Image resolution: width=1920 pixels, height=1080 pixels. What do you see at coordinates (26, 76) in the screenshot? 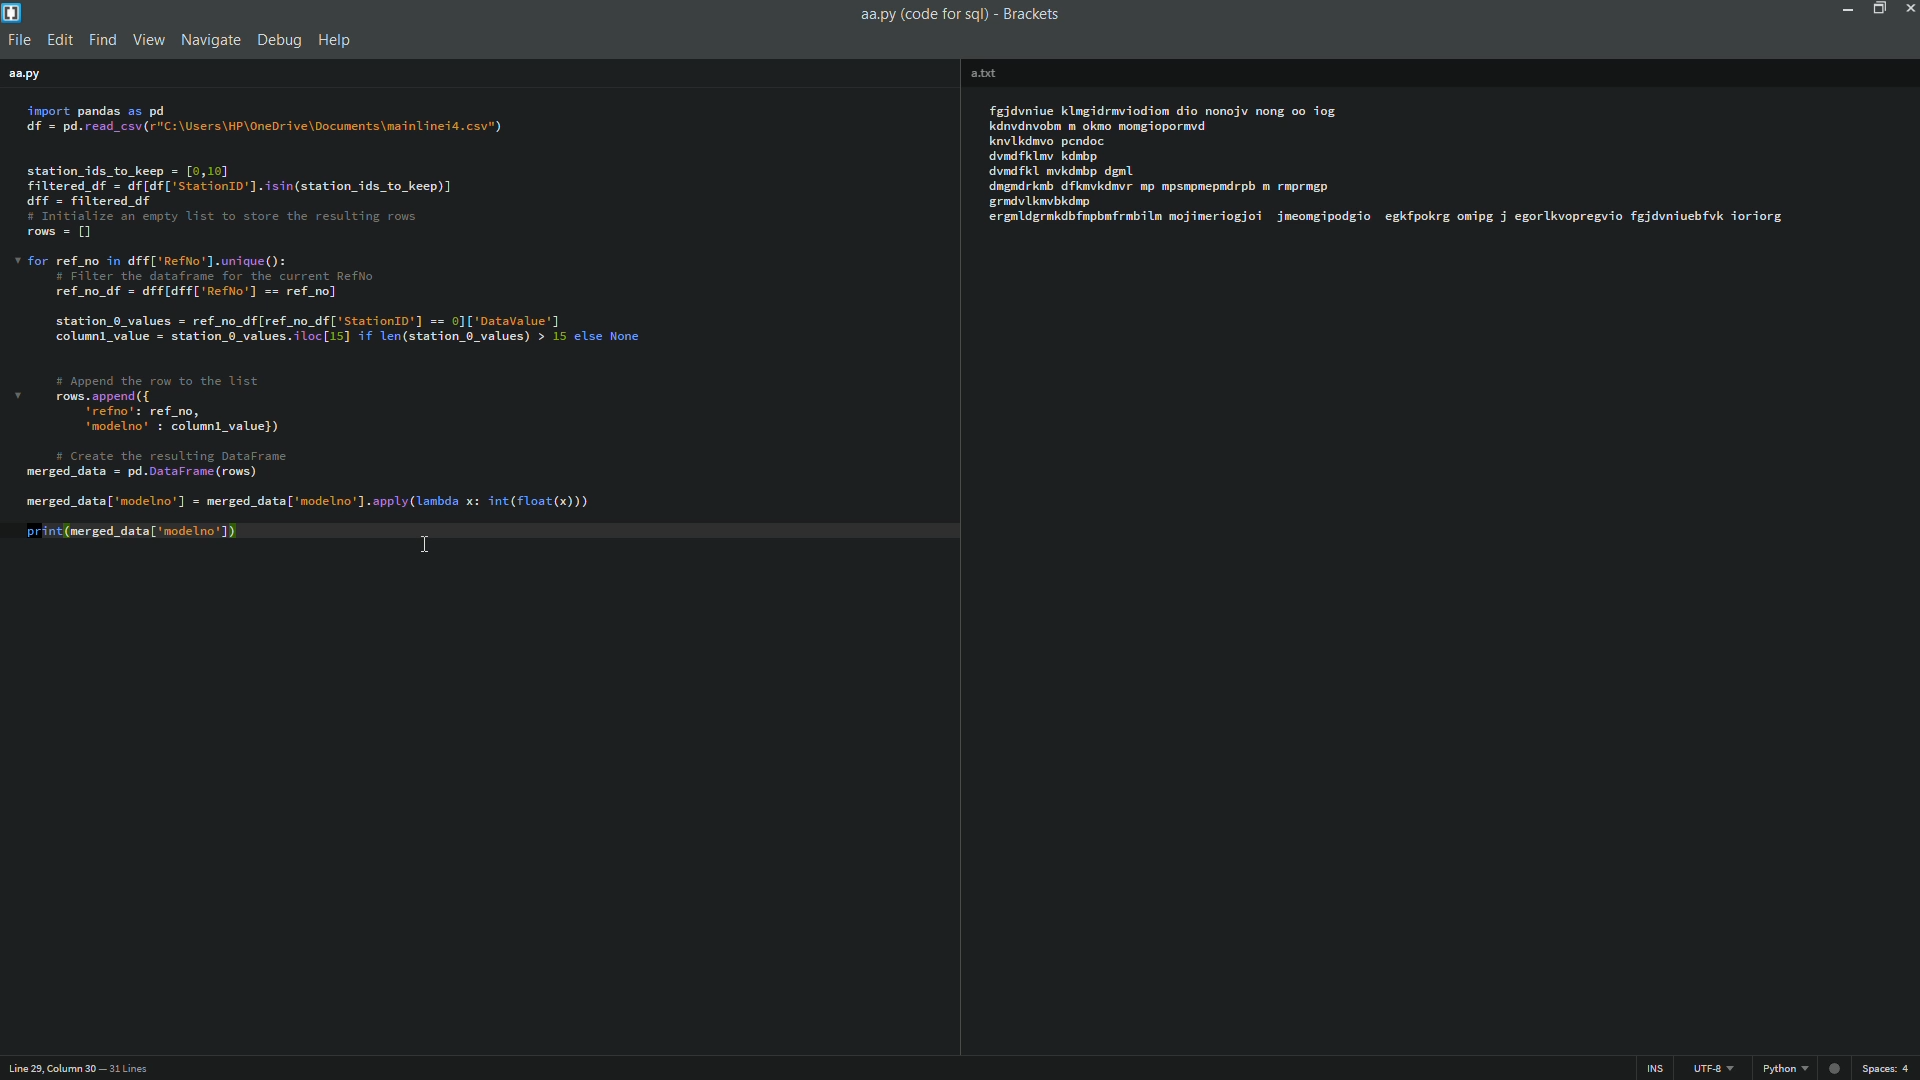
I see `file name` at bounding box center [26, 76].